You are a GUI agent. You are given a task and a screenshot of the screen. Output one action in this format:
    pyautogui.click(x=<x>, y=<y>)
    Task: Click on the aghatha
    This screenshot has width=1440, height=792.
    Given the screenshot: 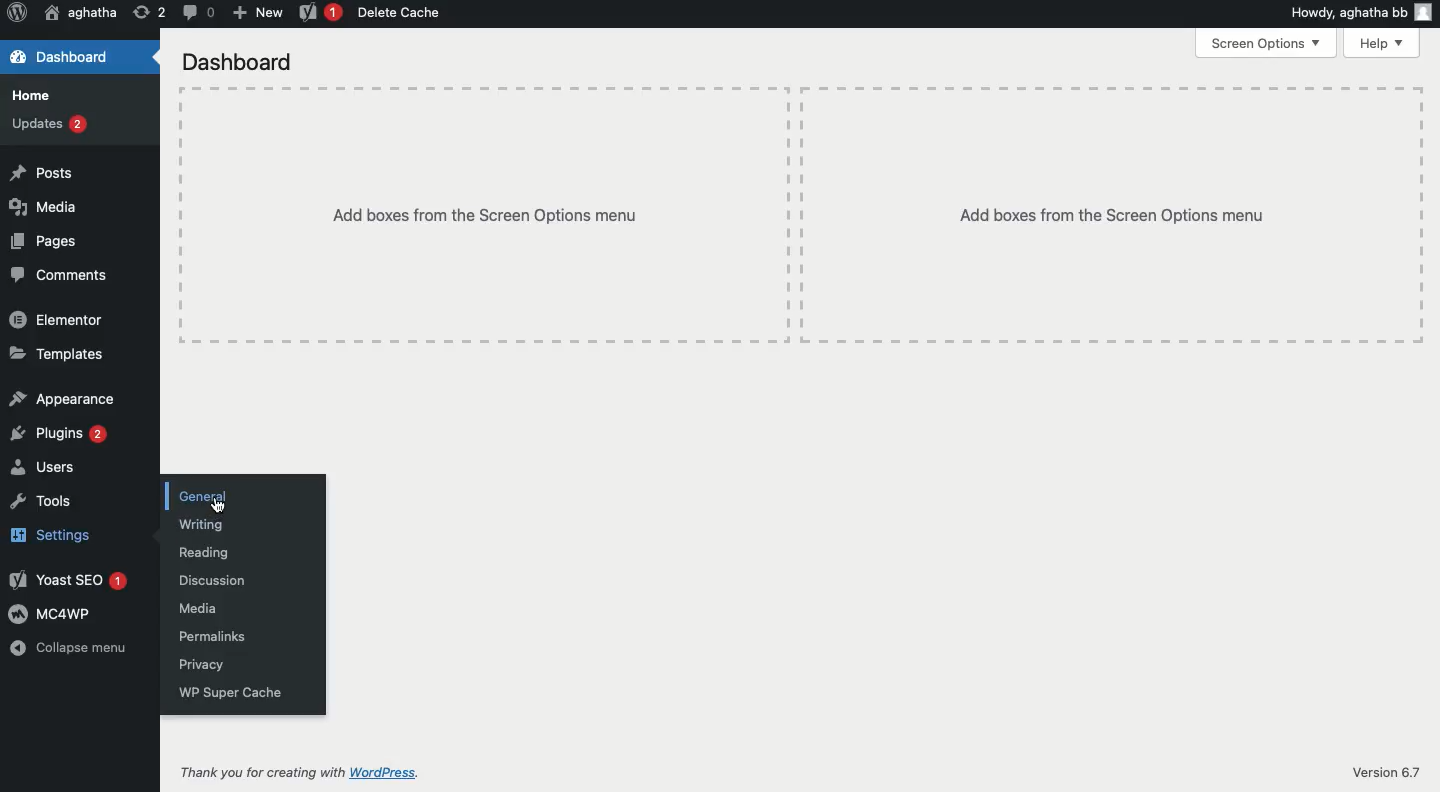 What is the action you would take?
    pyautogui.click(x=81, y=11)
    